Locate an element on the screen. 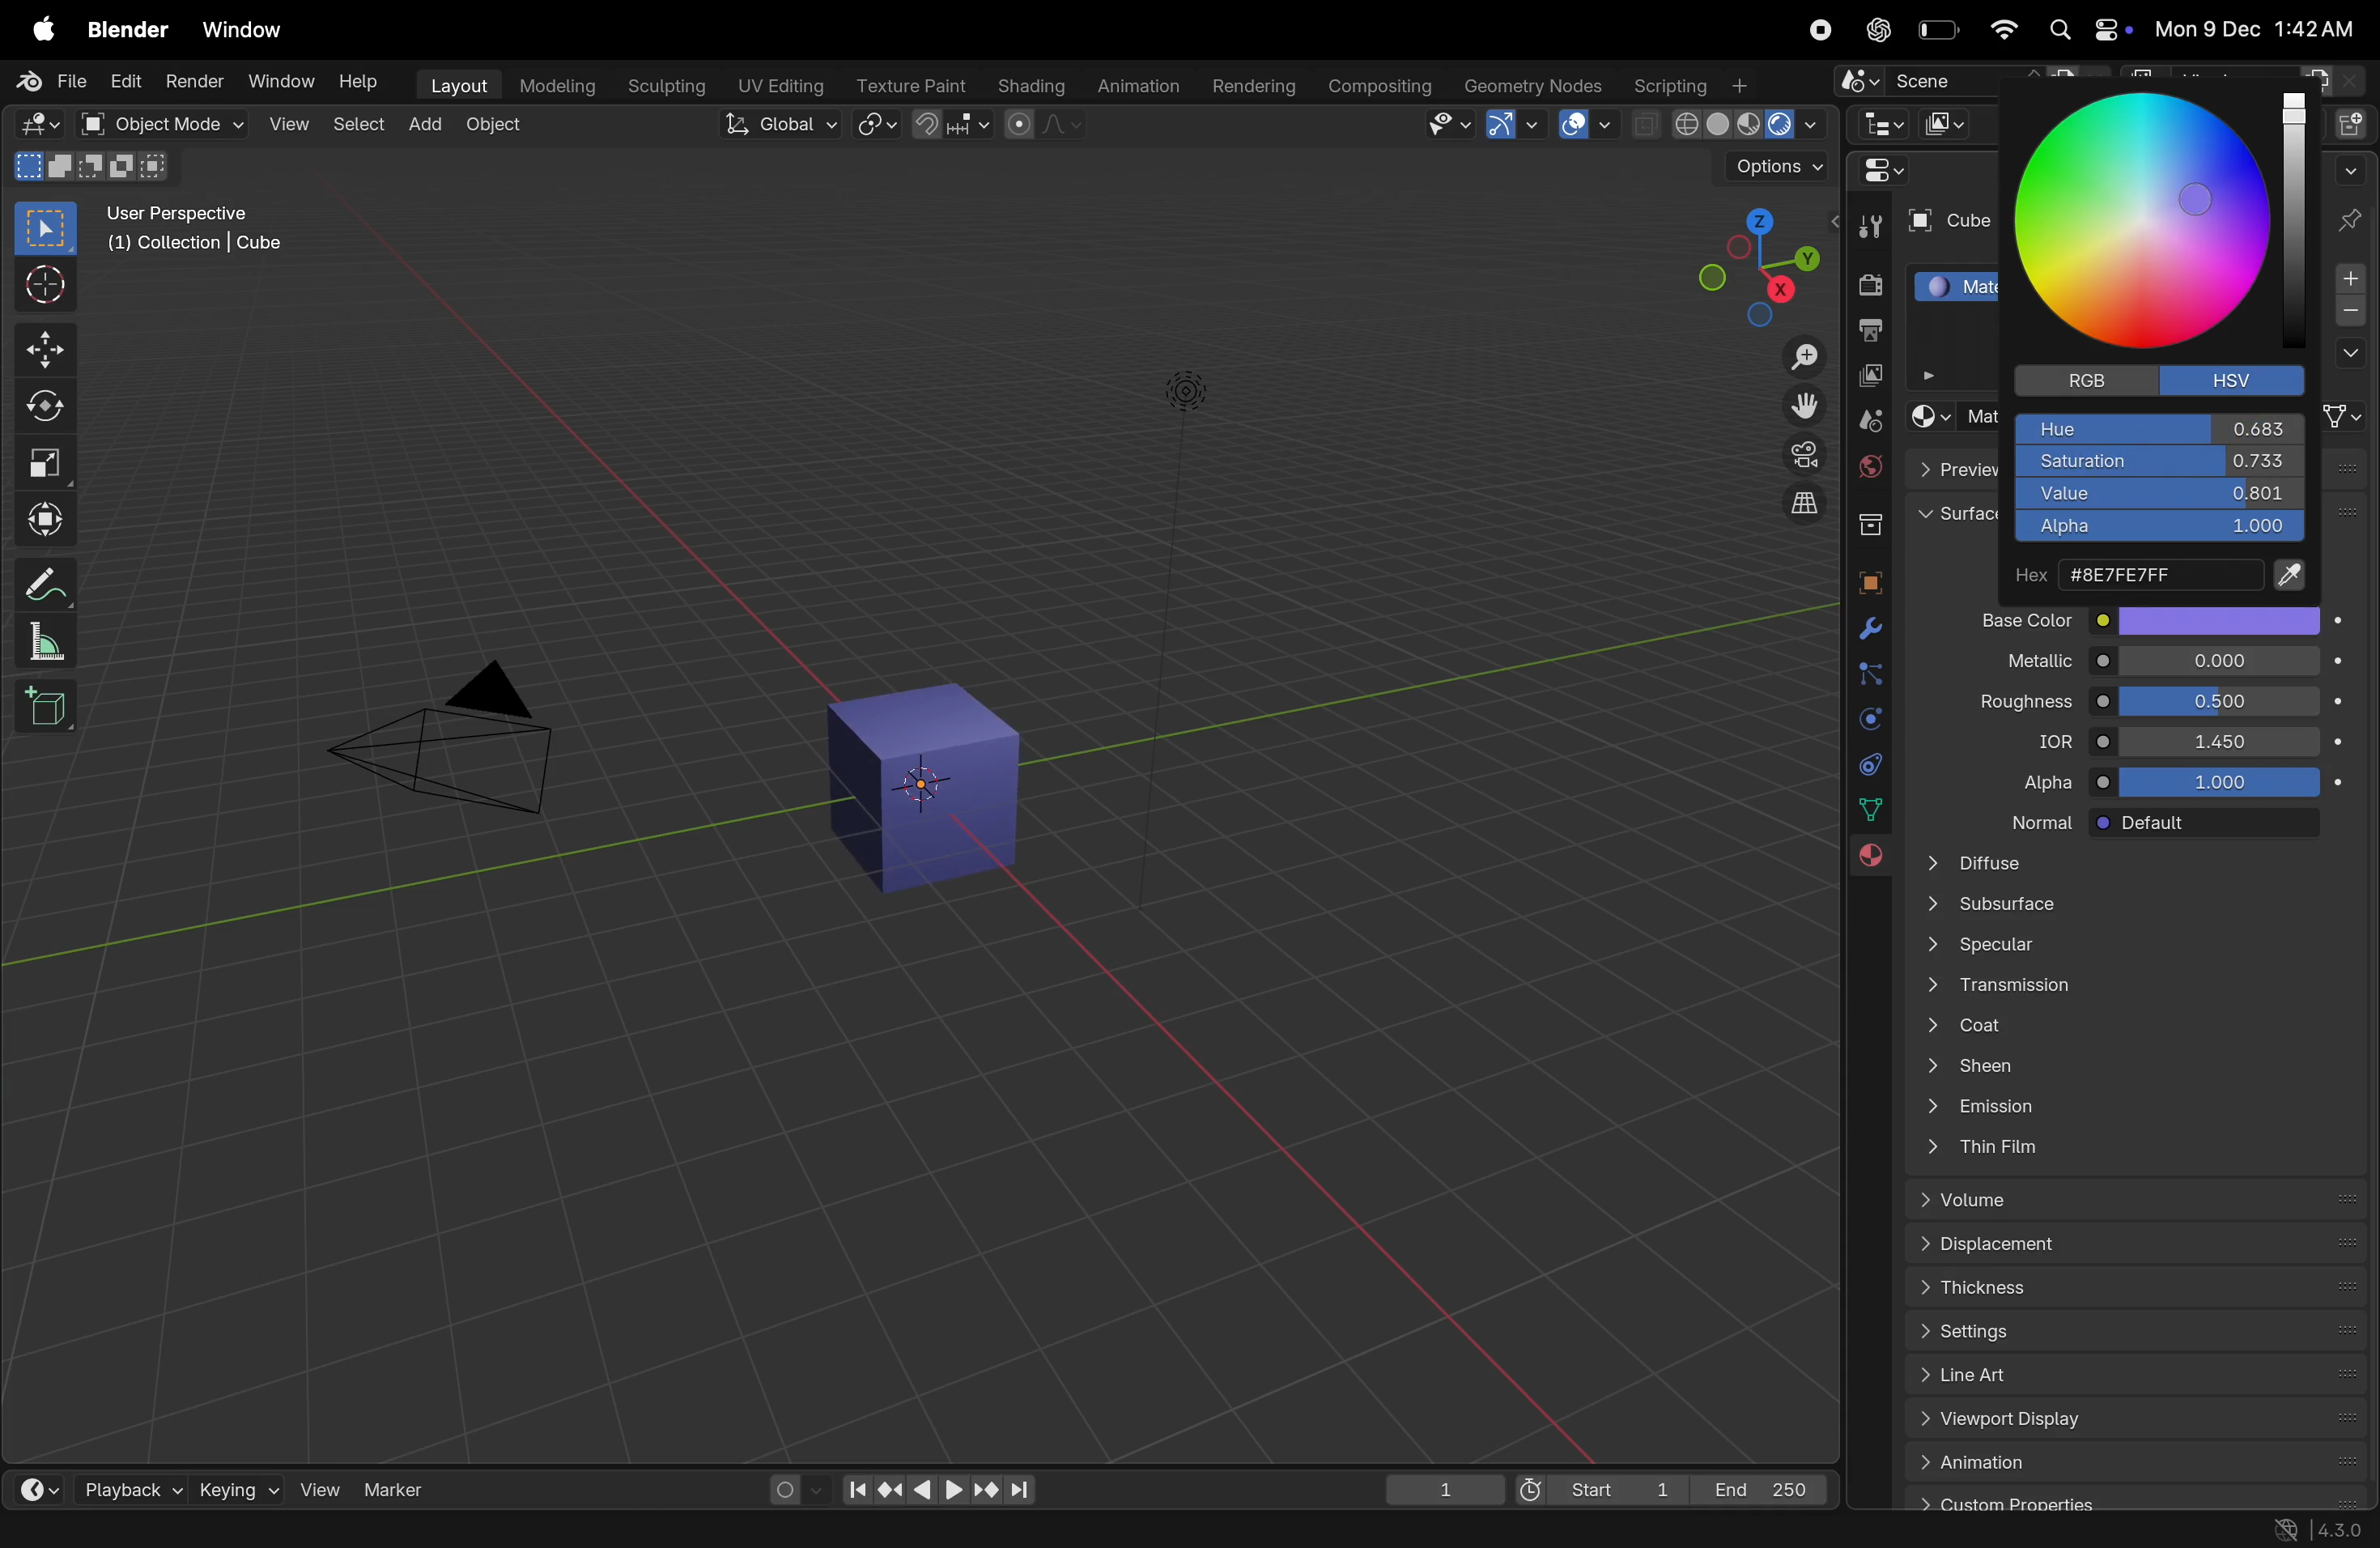 Image resolution: width=2380 pixels, height=1548 pixels. Cube is located at coordinates (1945, 222).